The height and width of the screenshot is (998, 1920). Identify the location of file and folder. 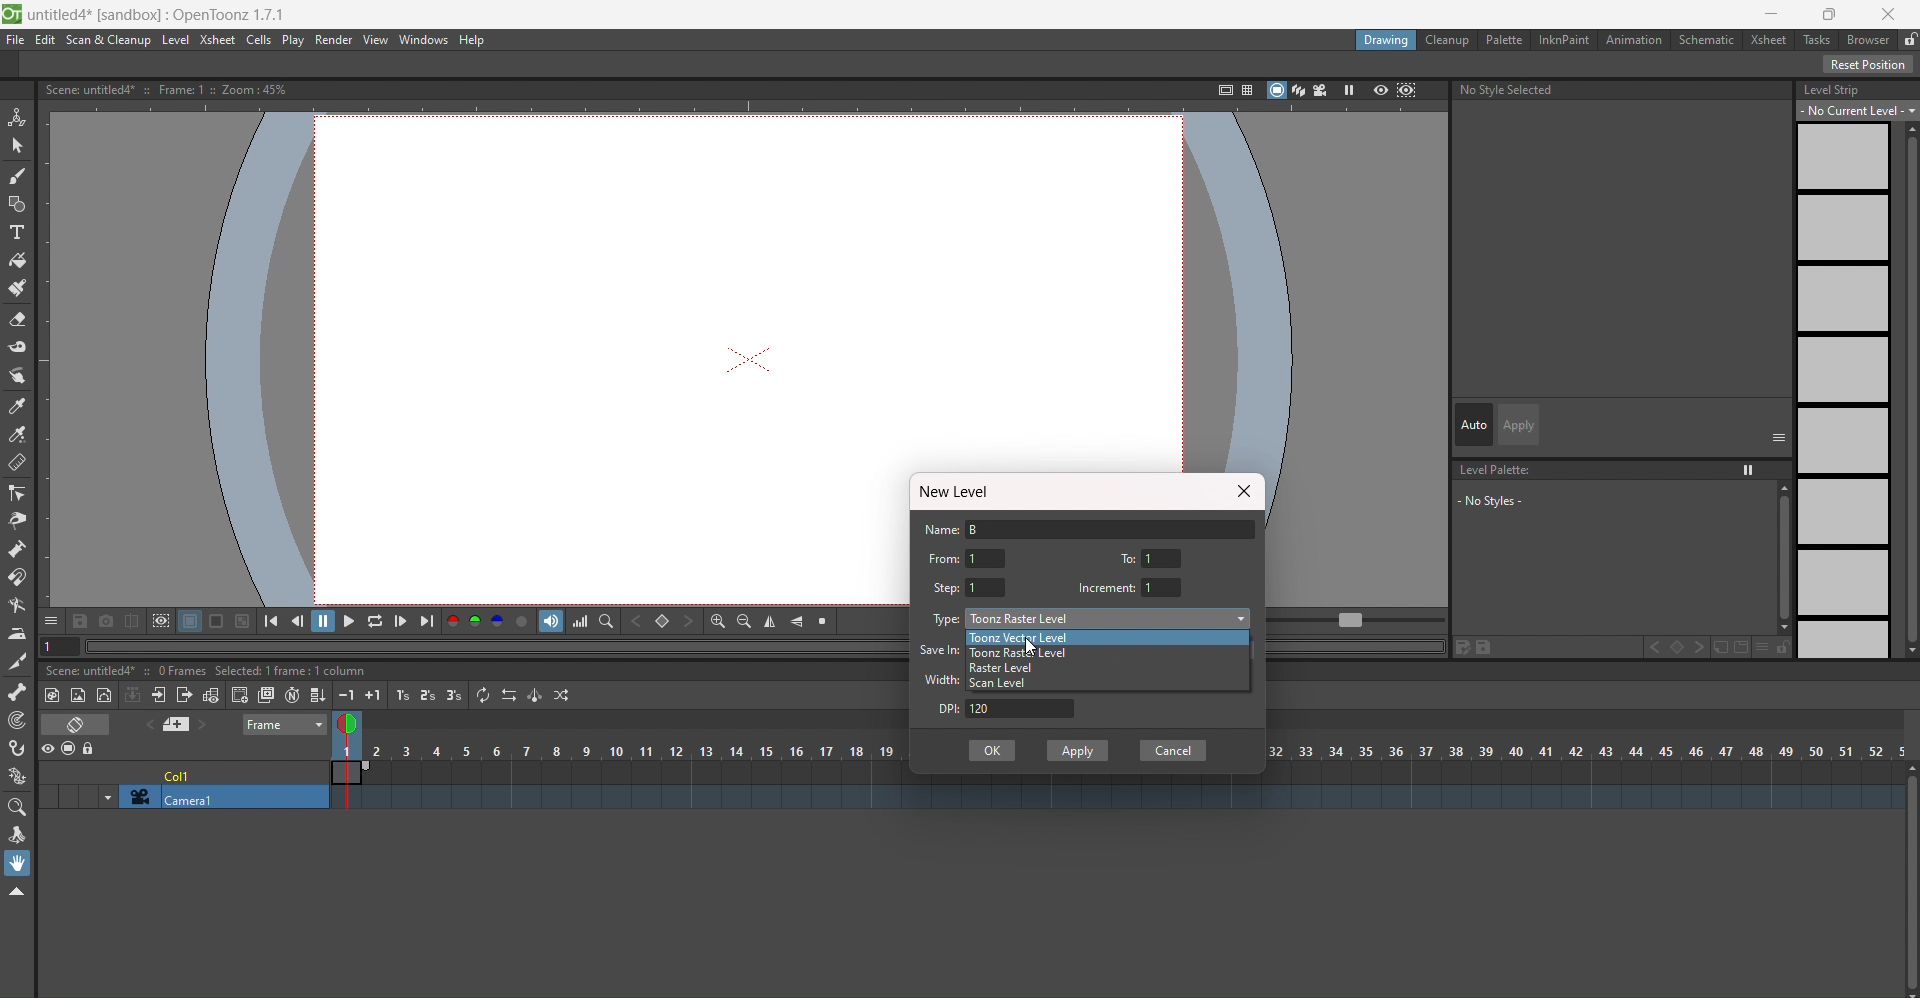
(1731, 647).